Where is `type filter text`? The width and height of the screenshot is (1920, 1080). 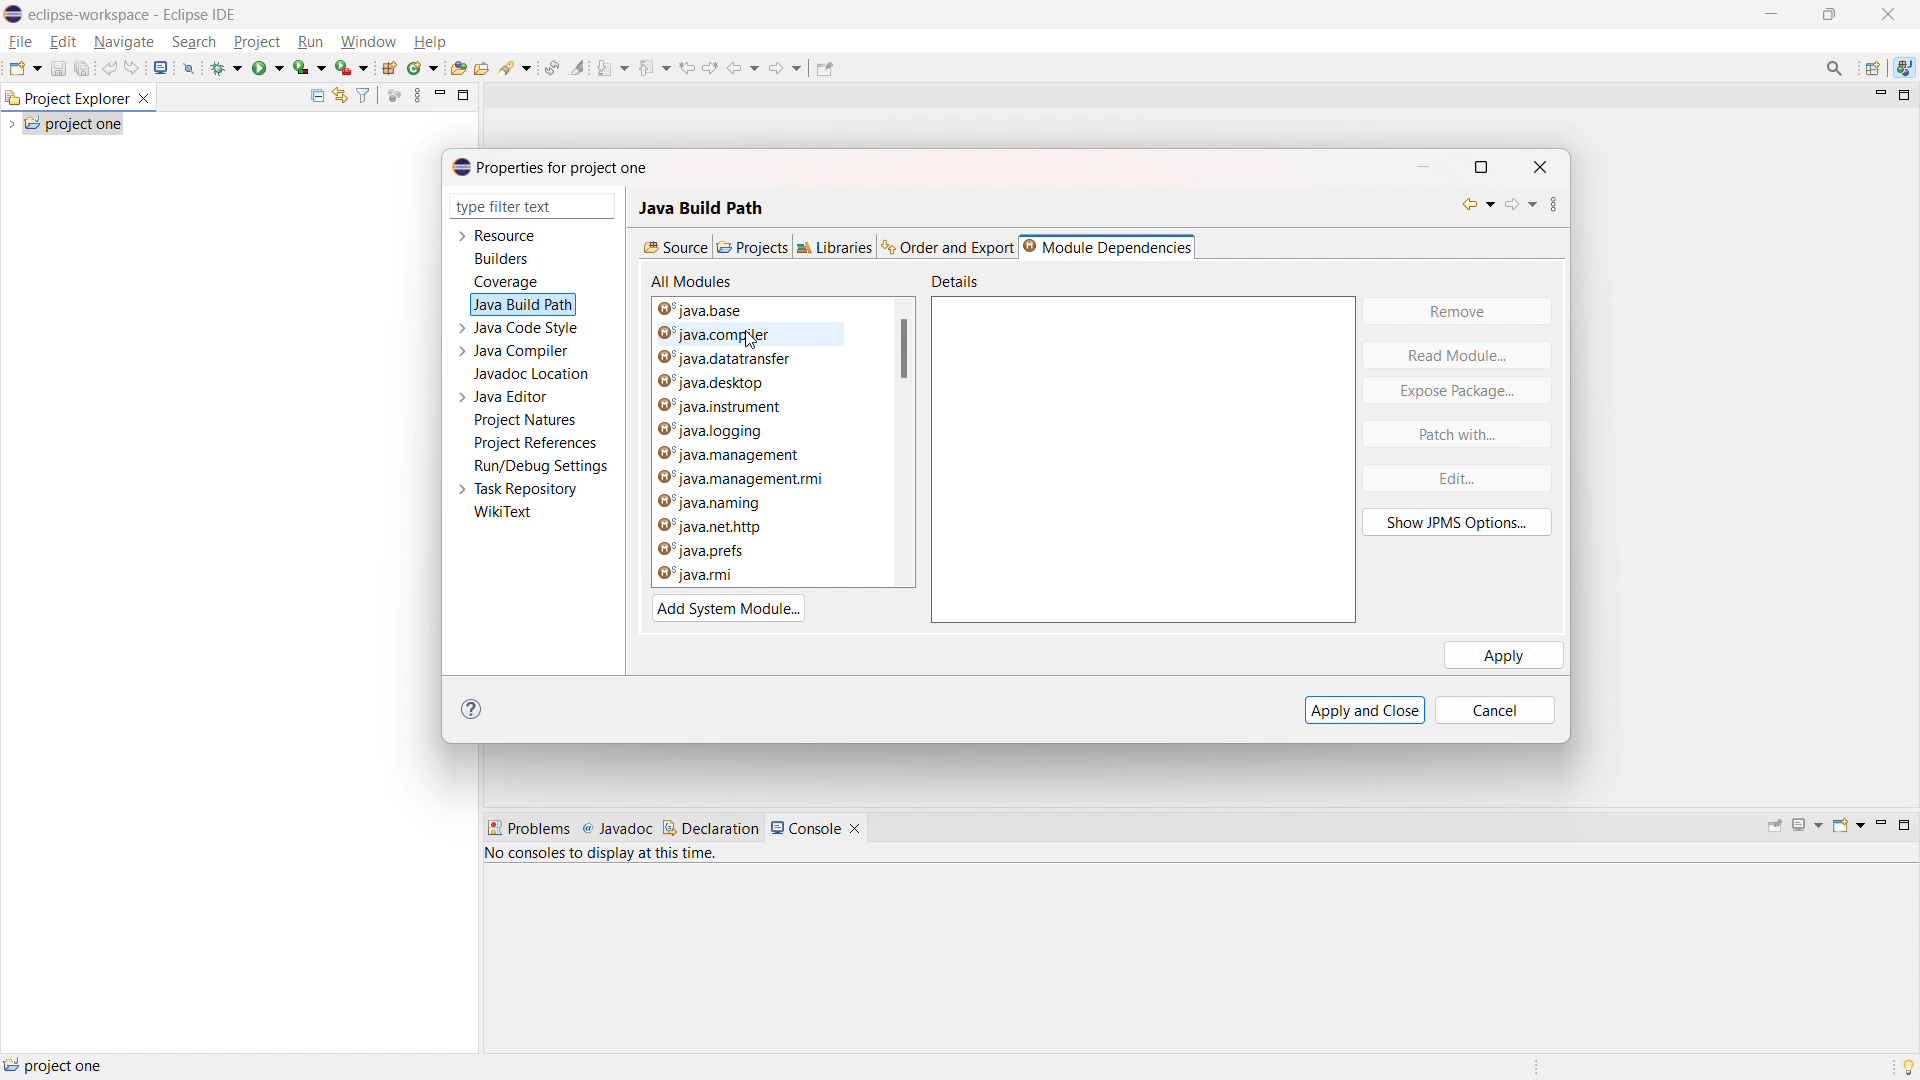
type filter text is located at coordinates (519, 207).